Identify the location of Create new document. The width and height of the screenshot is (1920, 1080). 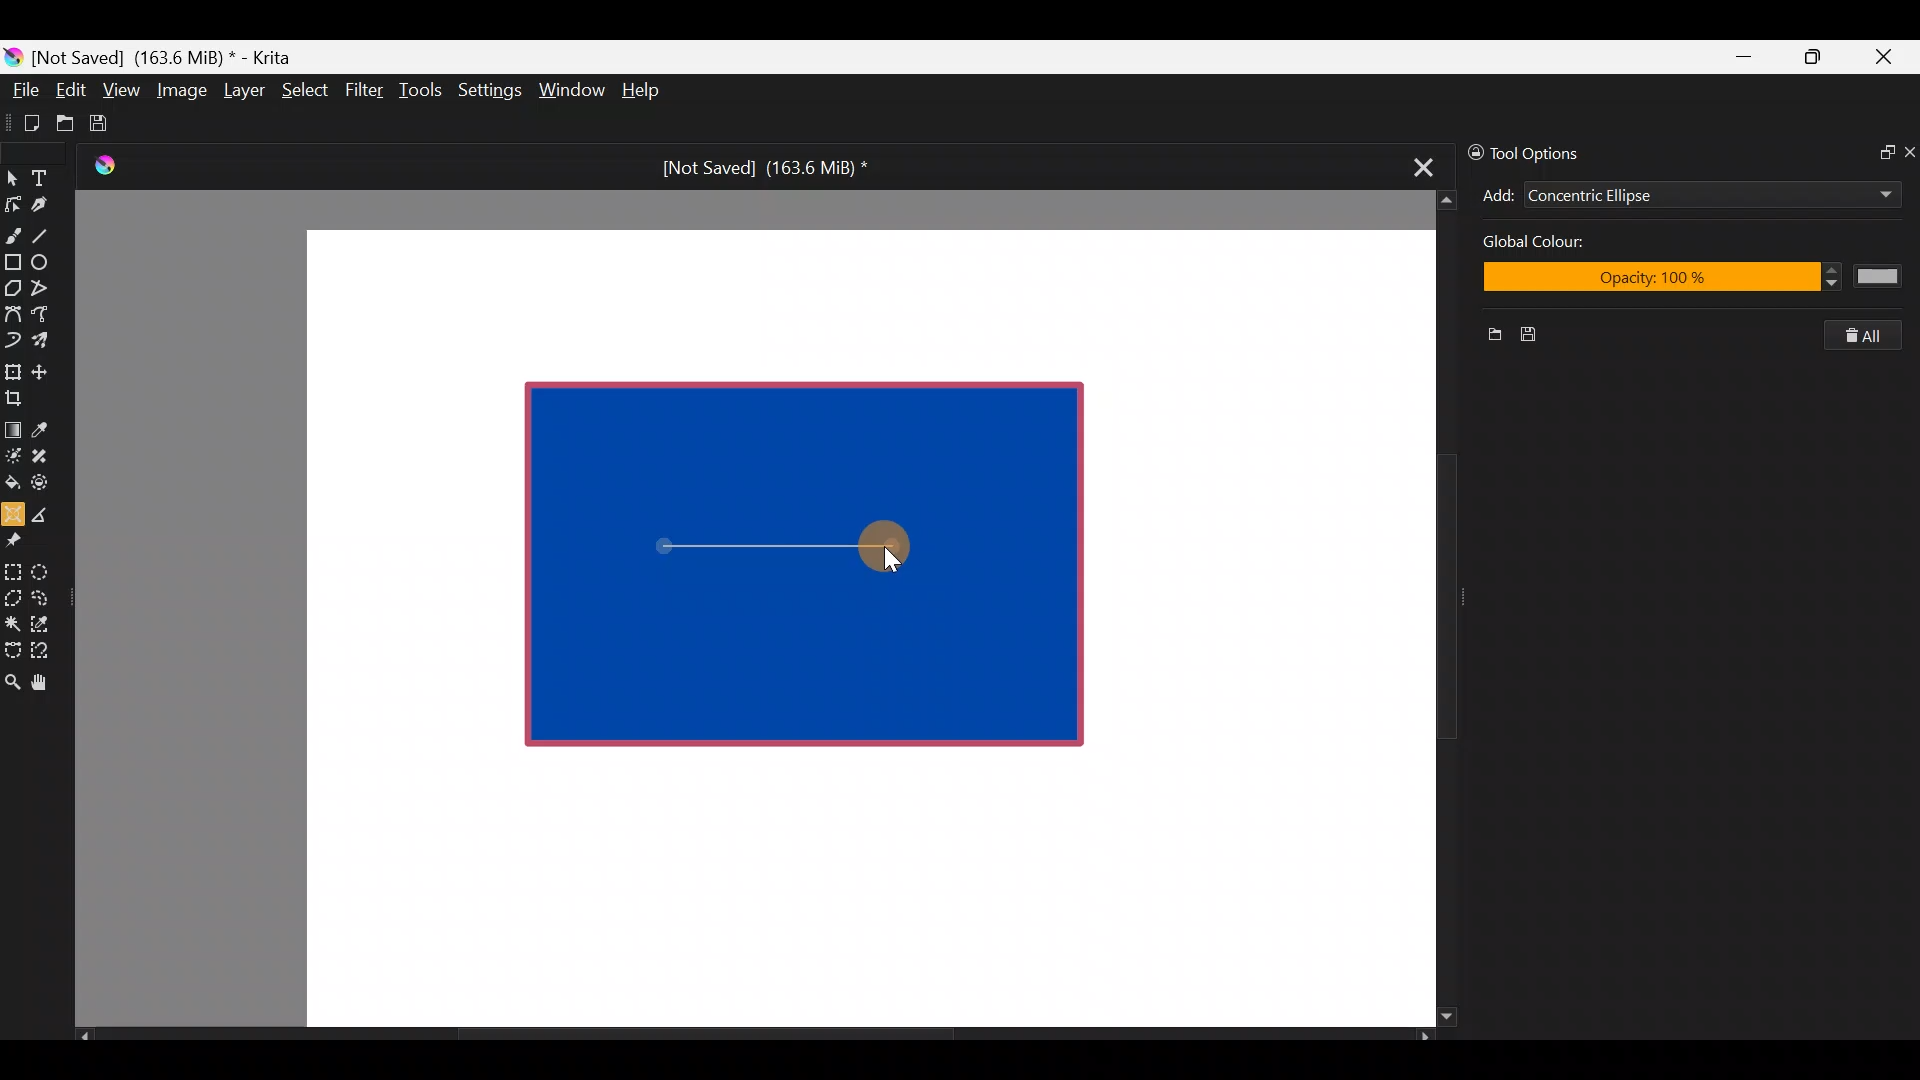
(25, 123).